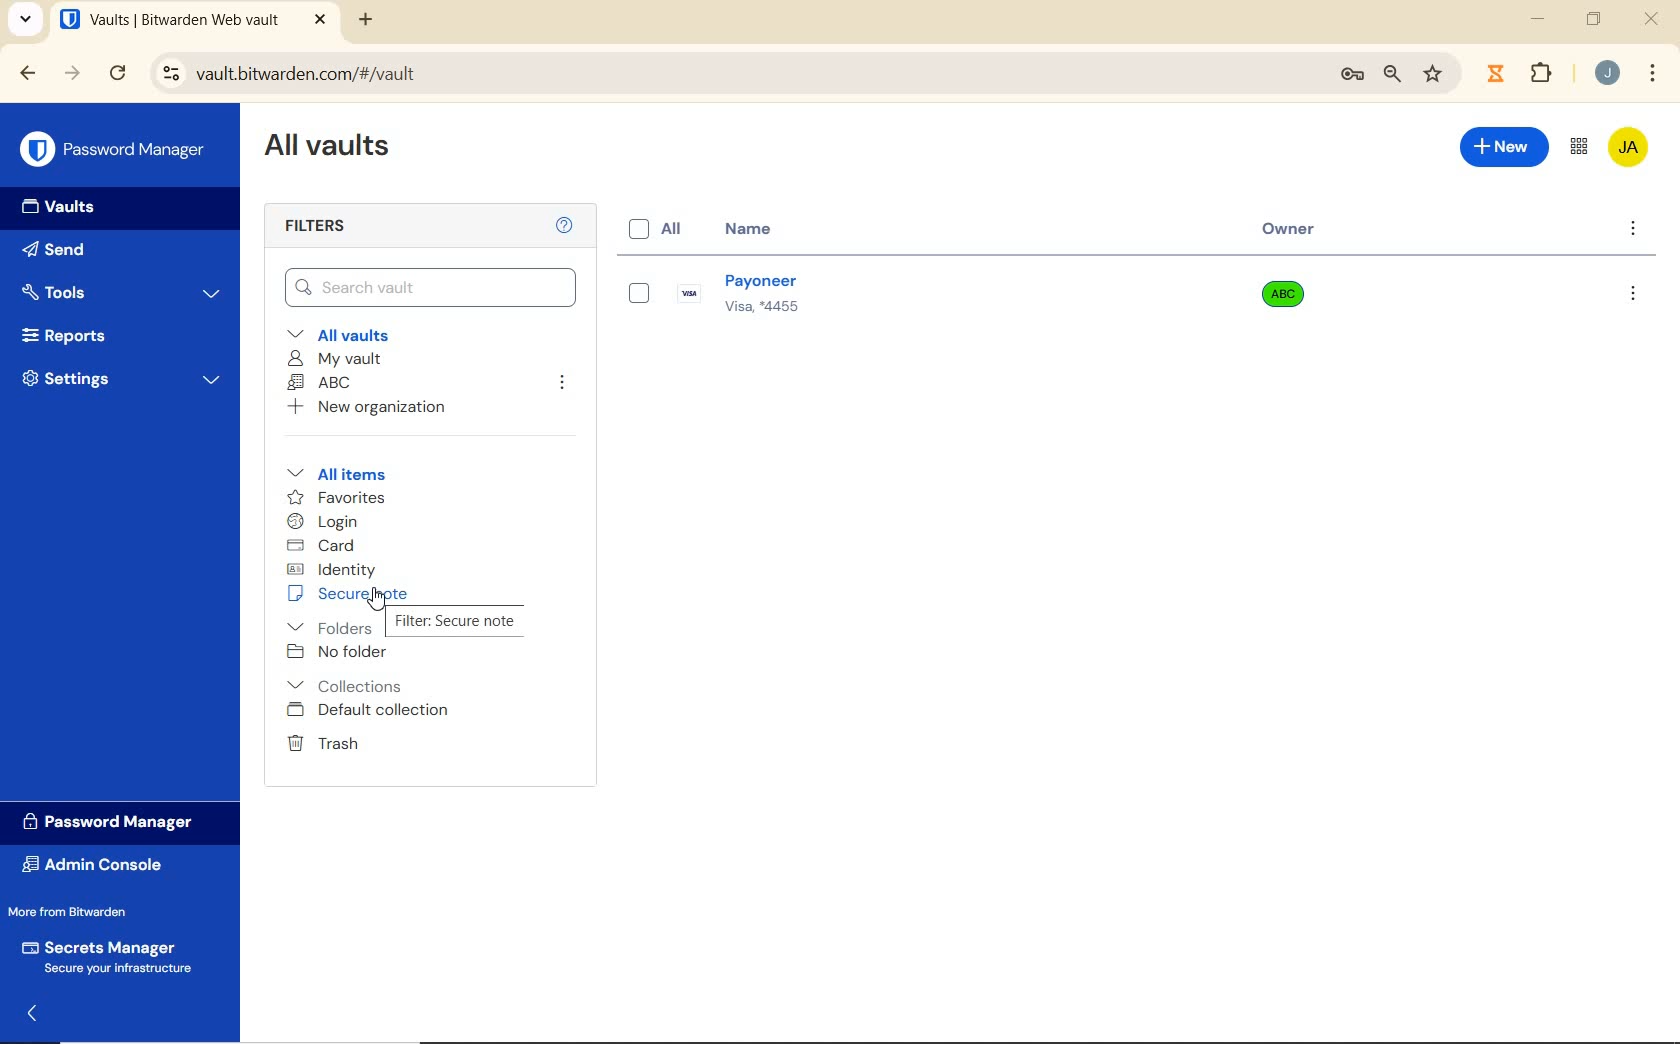  Describe the element at coordinates (320, 384) in the screenshot. I see `ABC` at that location.